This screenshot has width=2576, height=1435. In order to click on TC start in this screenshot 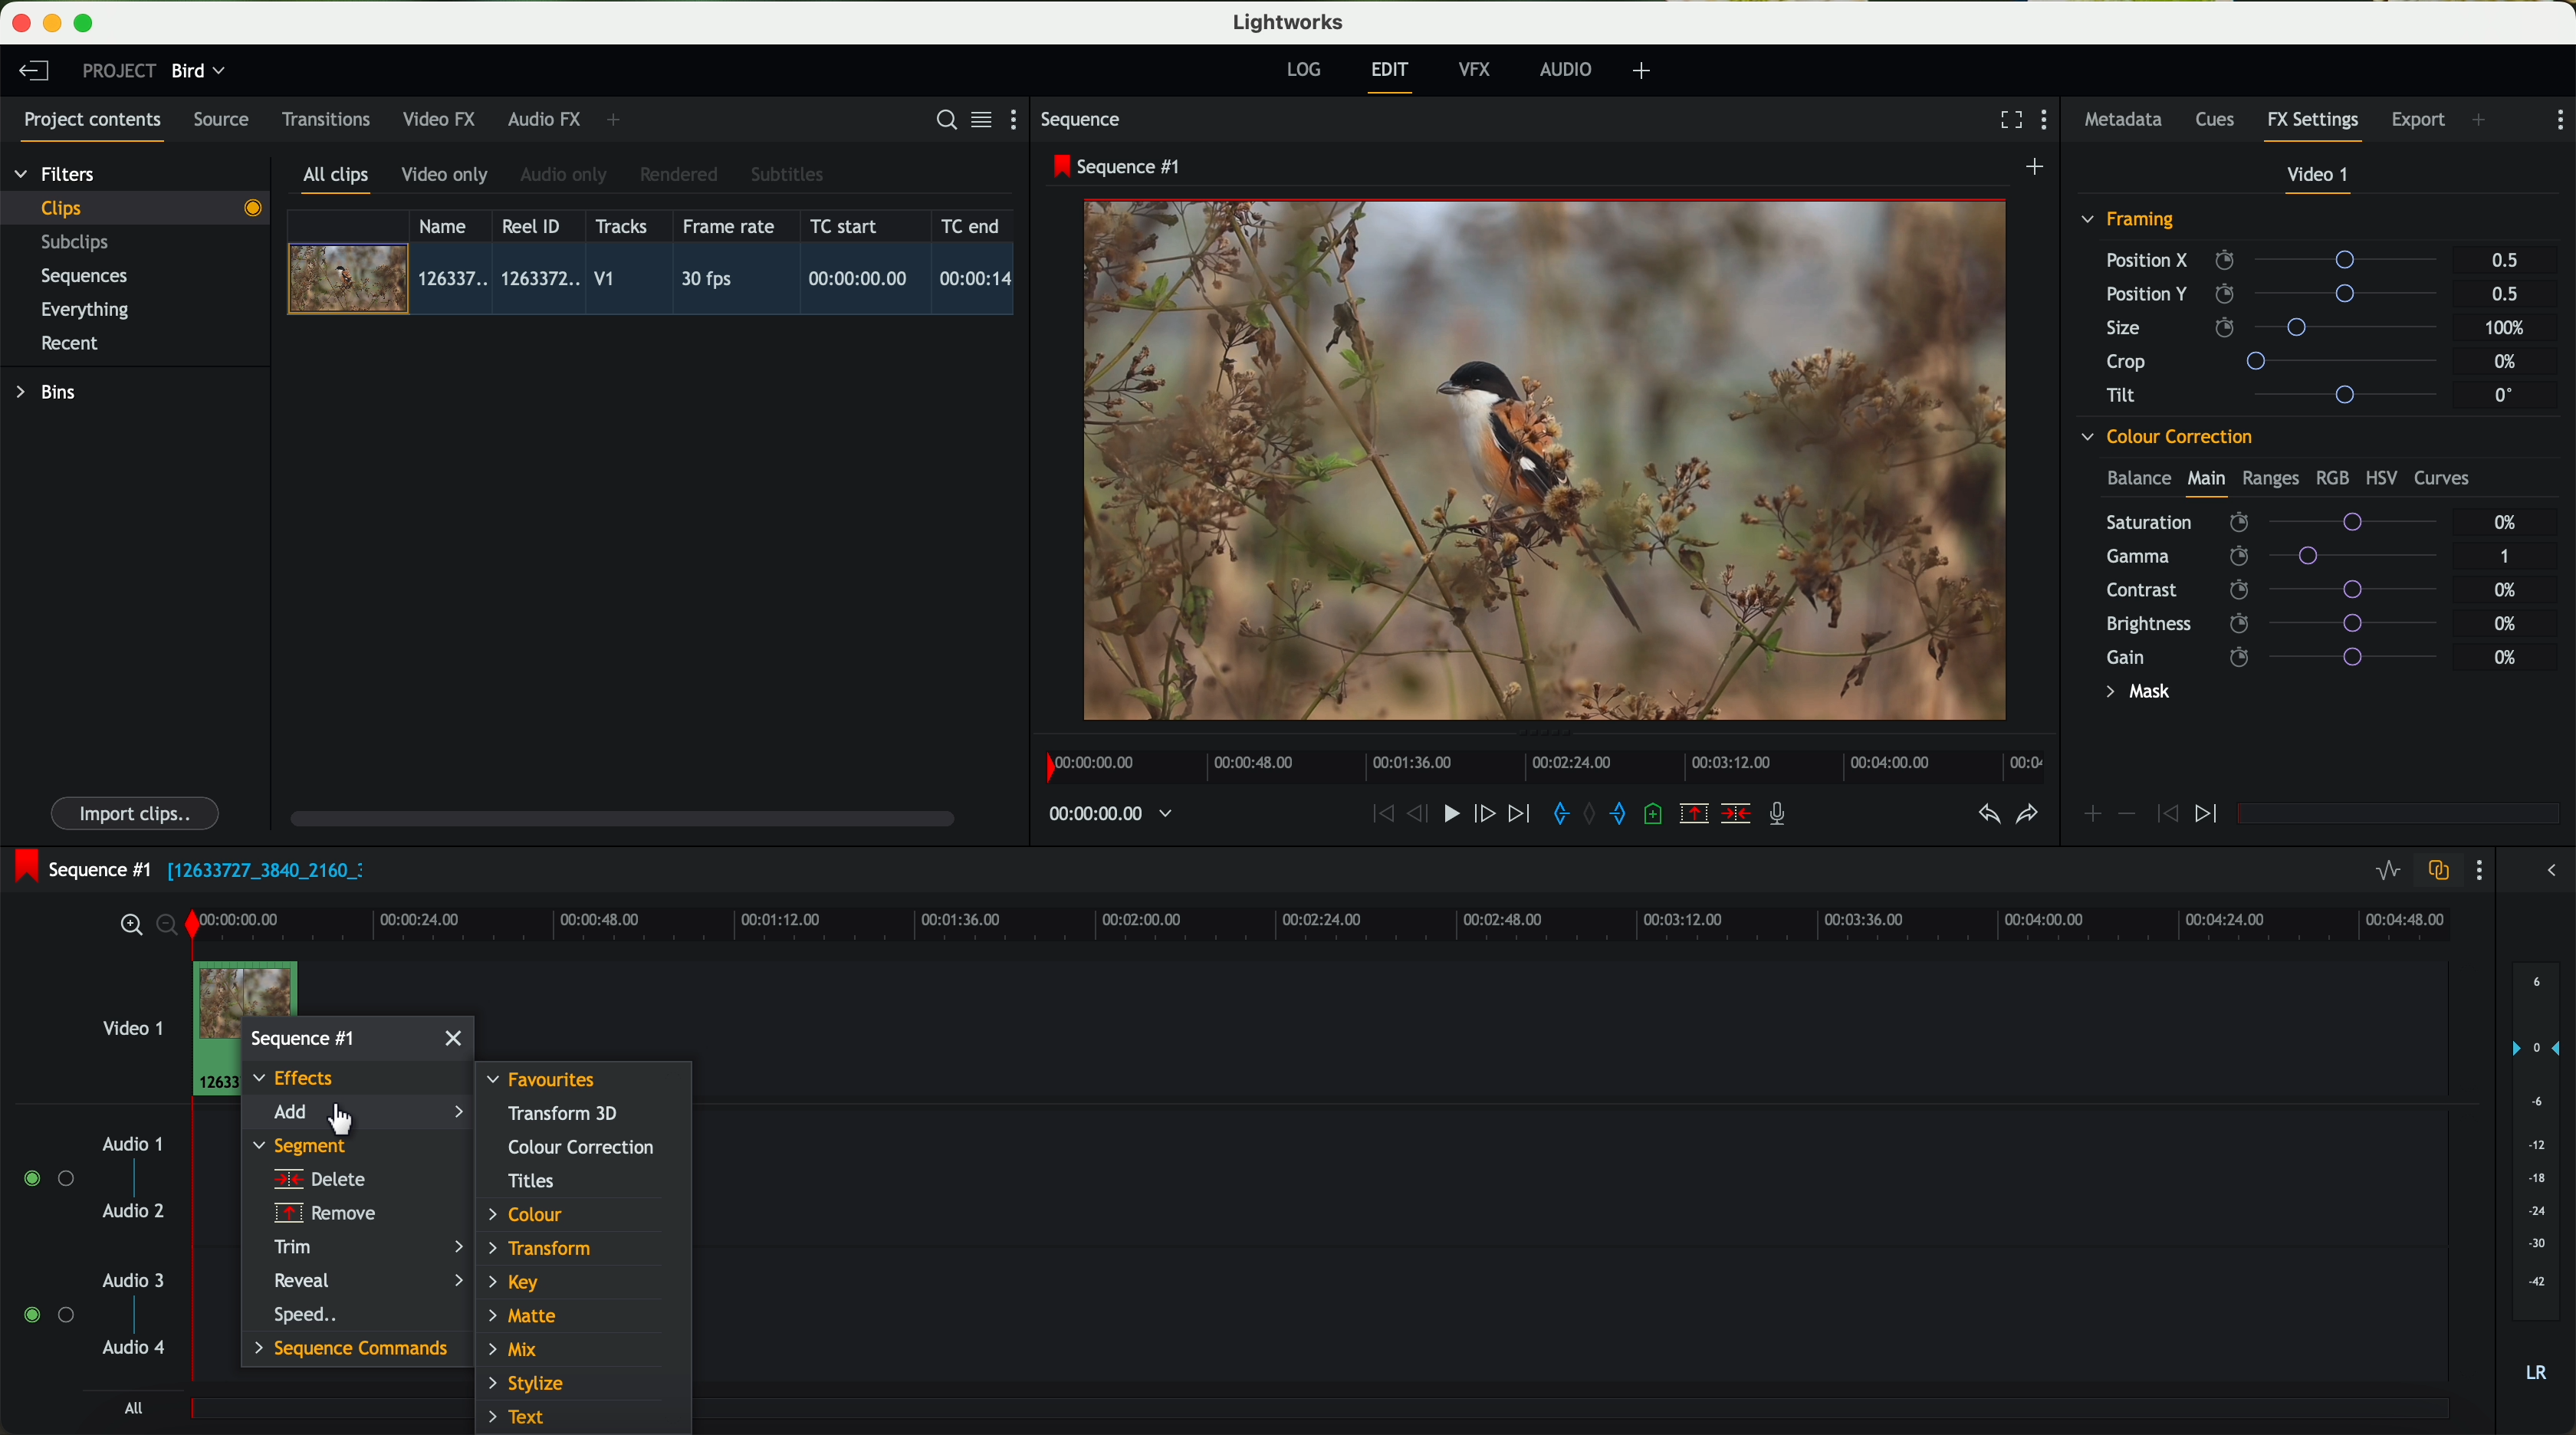, I will do `click(846, 225)`.